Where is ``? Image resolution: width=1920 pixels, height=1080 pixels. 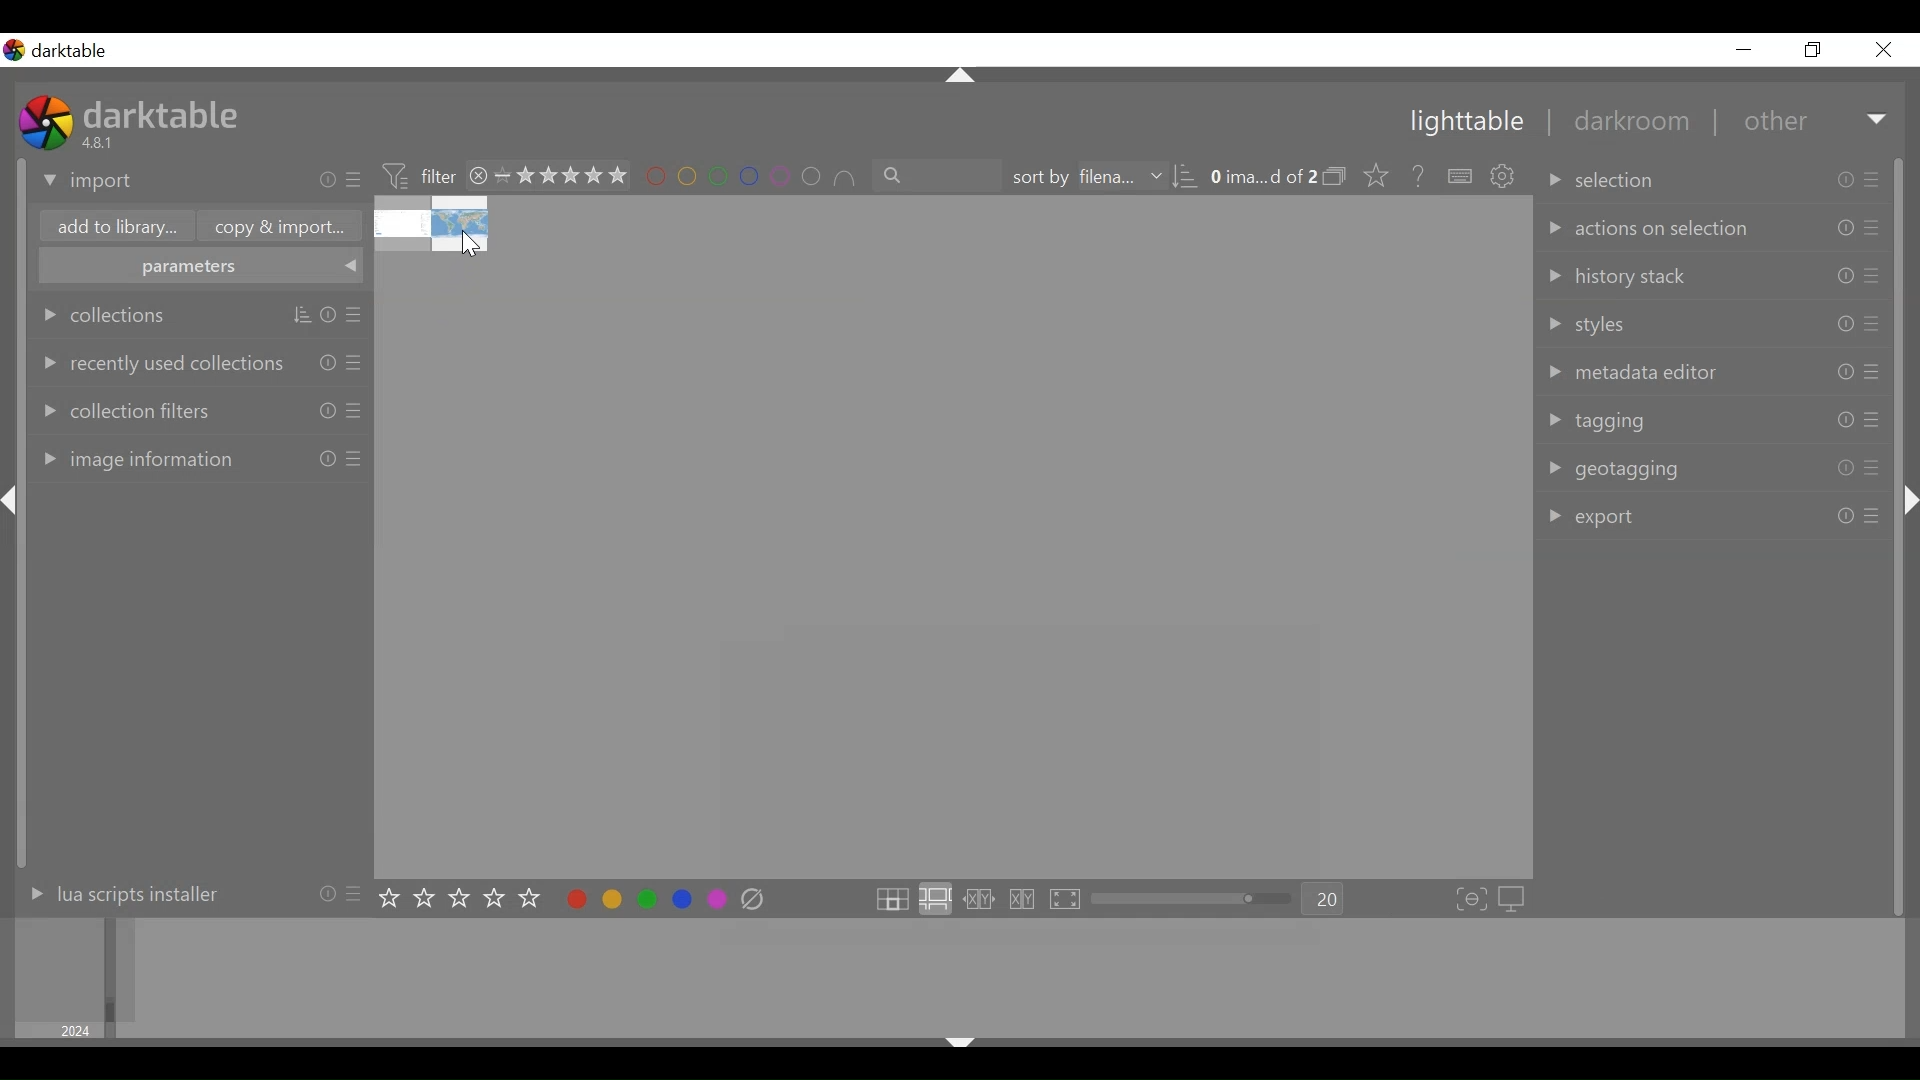  is located at coordinates (1843, 375).